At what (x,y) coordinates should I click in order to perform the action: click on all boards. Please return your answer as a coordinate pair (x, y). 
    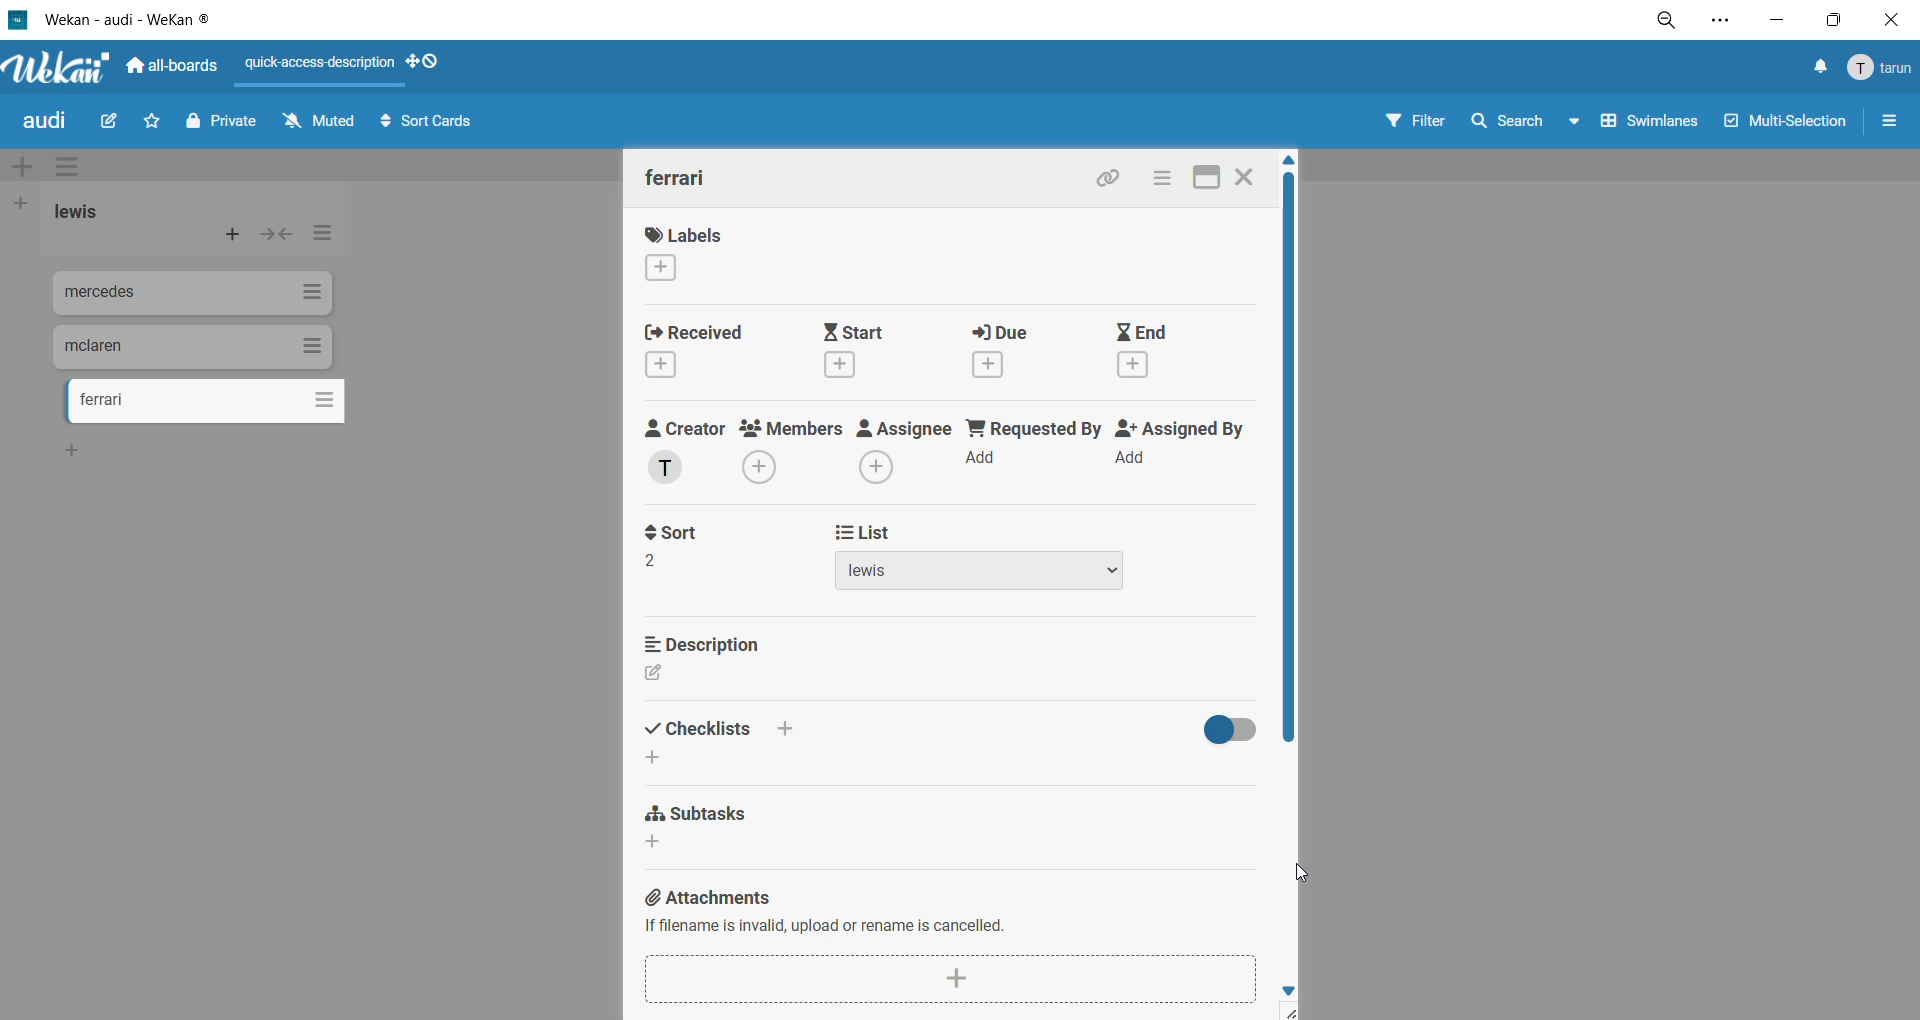
    Looking at the image, I should click on (171, 67).